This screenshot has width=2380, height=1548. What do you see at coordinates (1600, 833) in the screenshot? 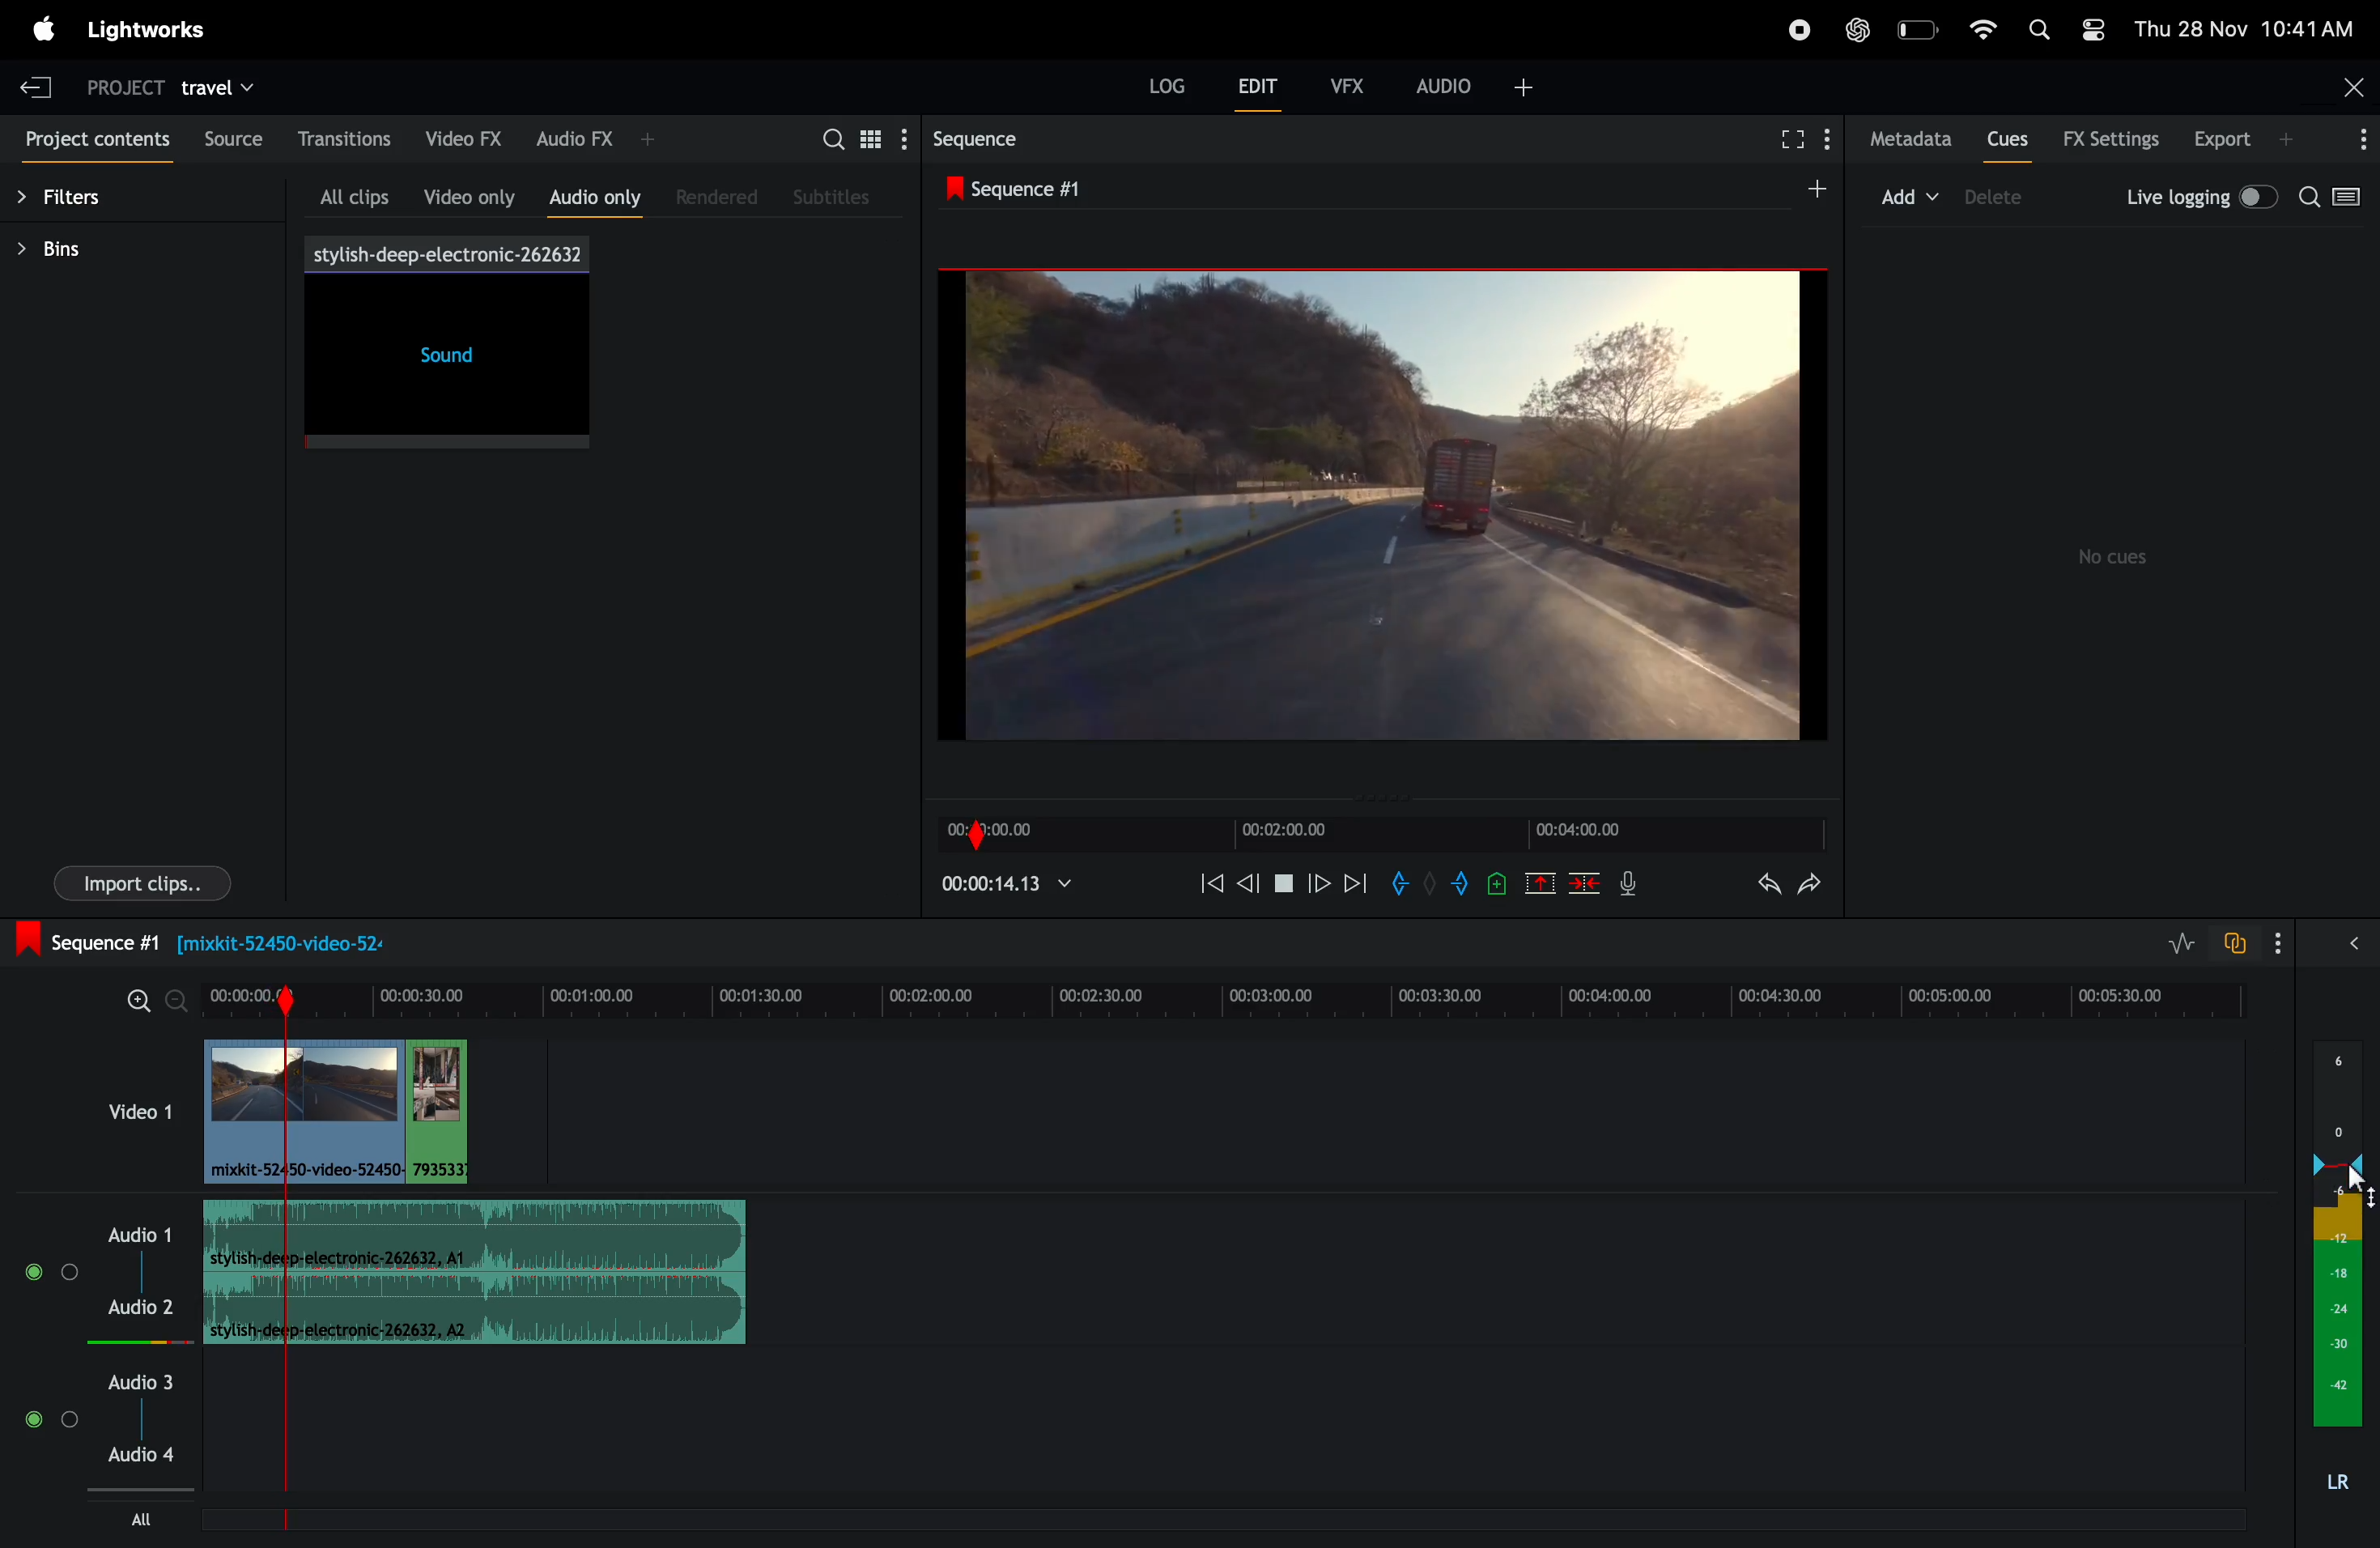
I see `frame time` at bounding box center [1600, 833].